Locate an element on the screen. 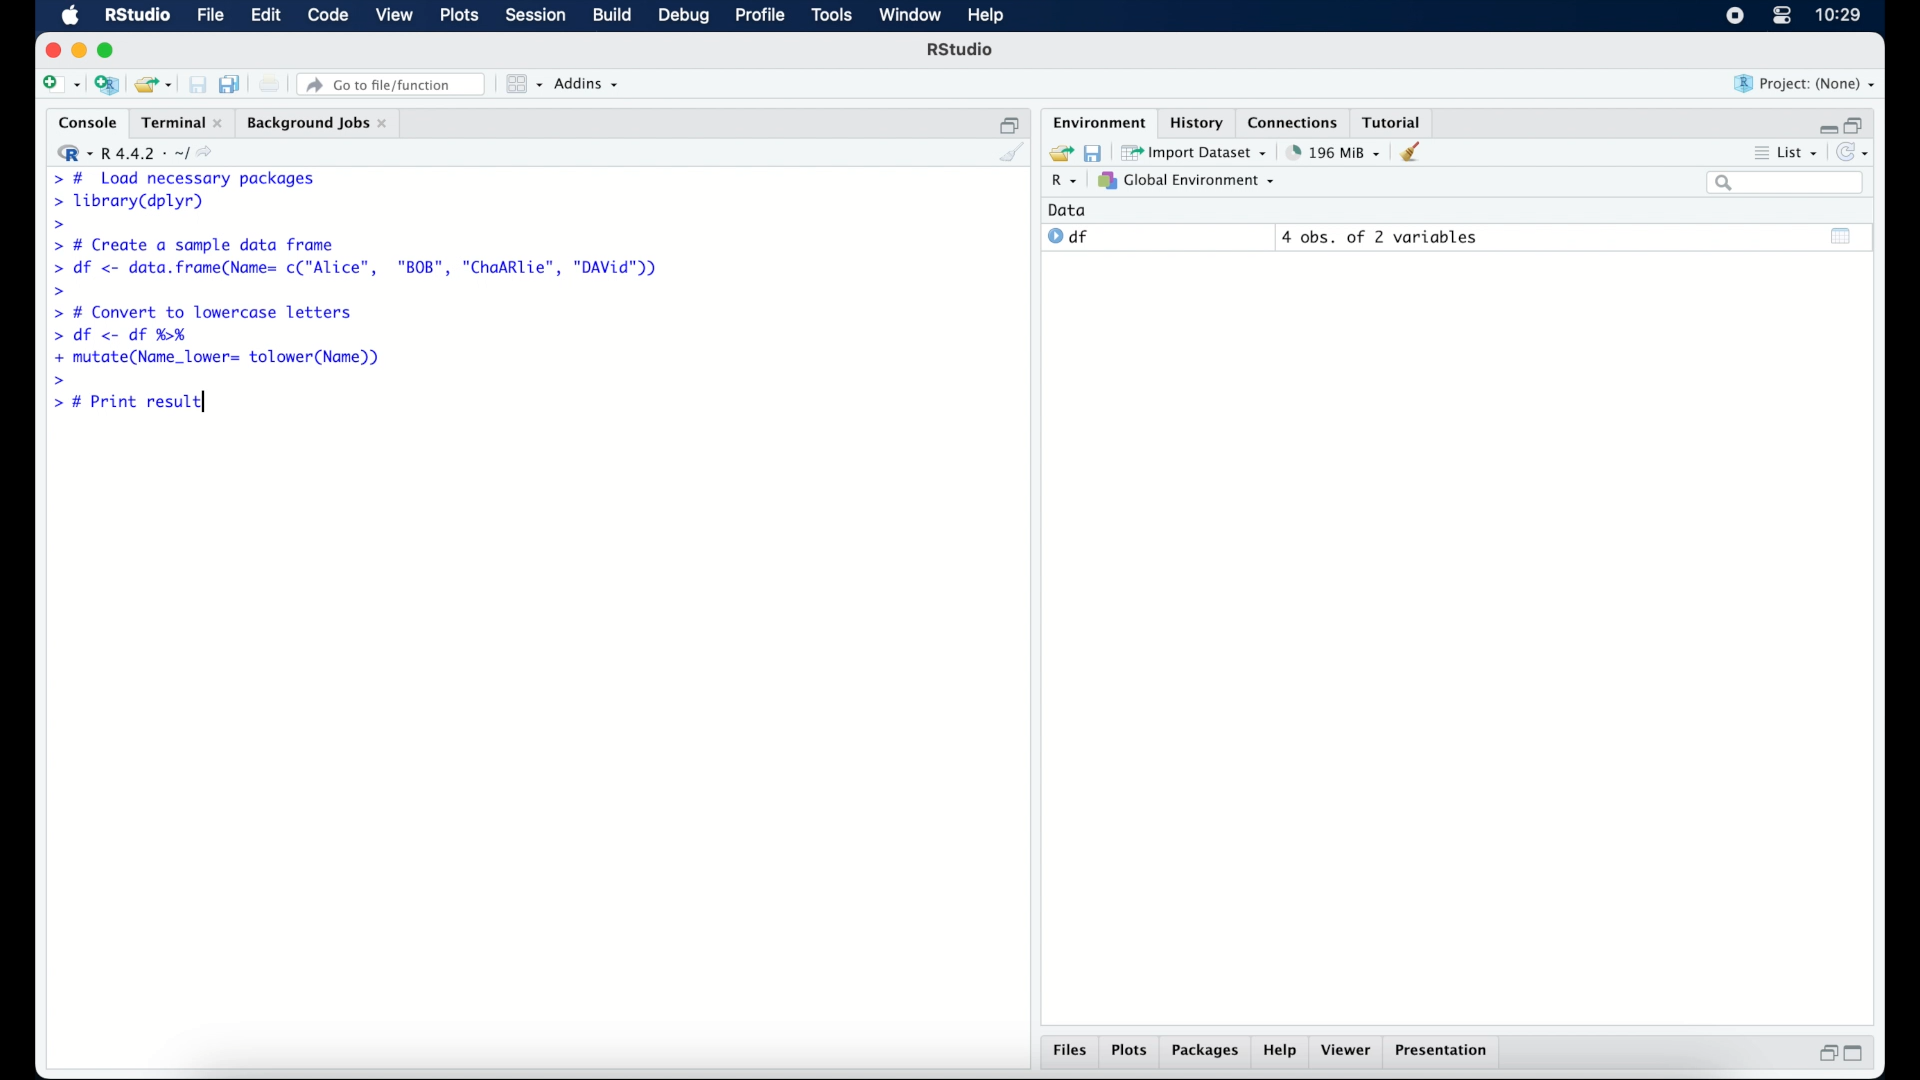  save is located at coordinates (197, 84).